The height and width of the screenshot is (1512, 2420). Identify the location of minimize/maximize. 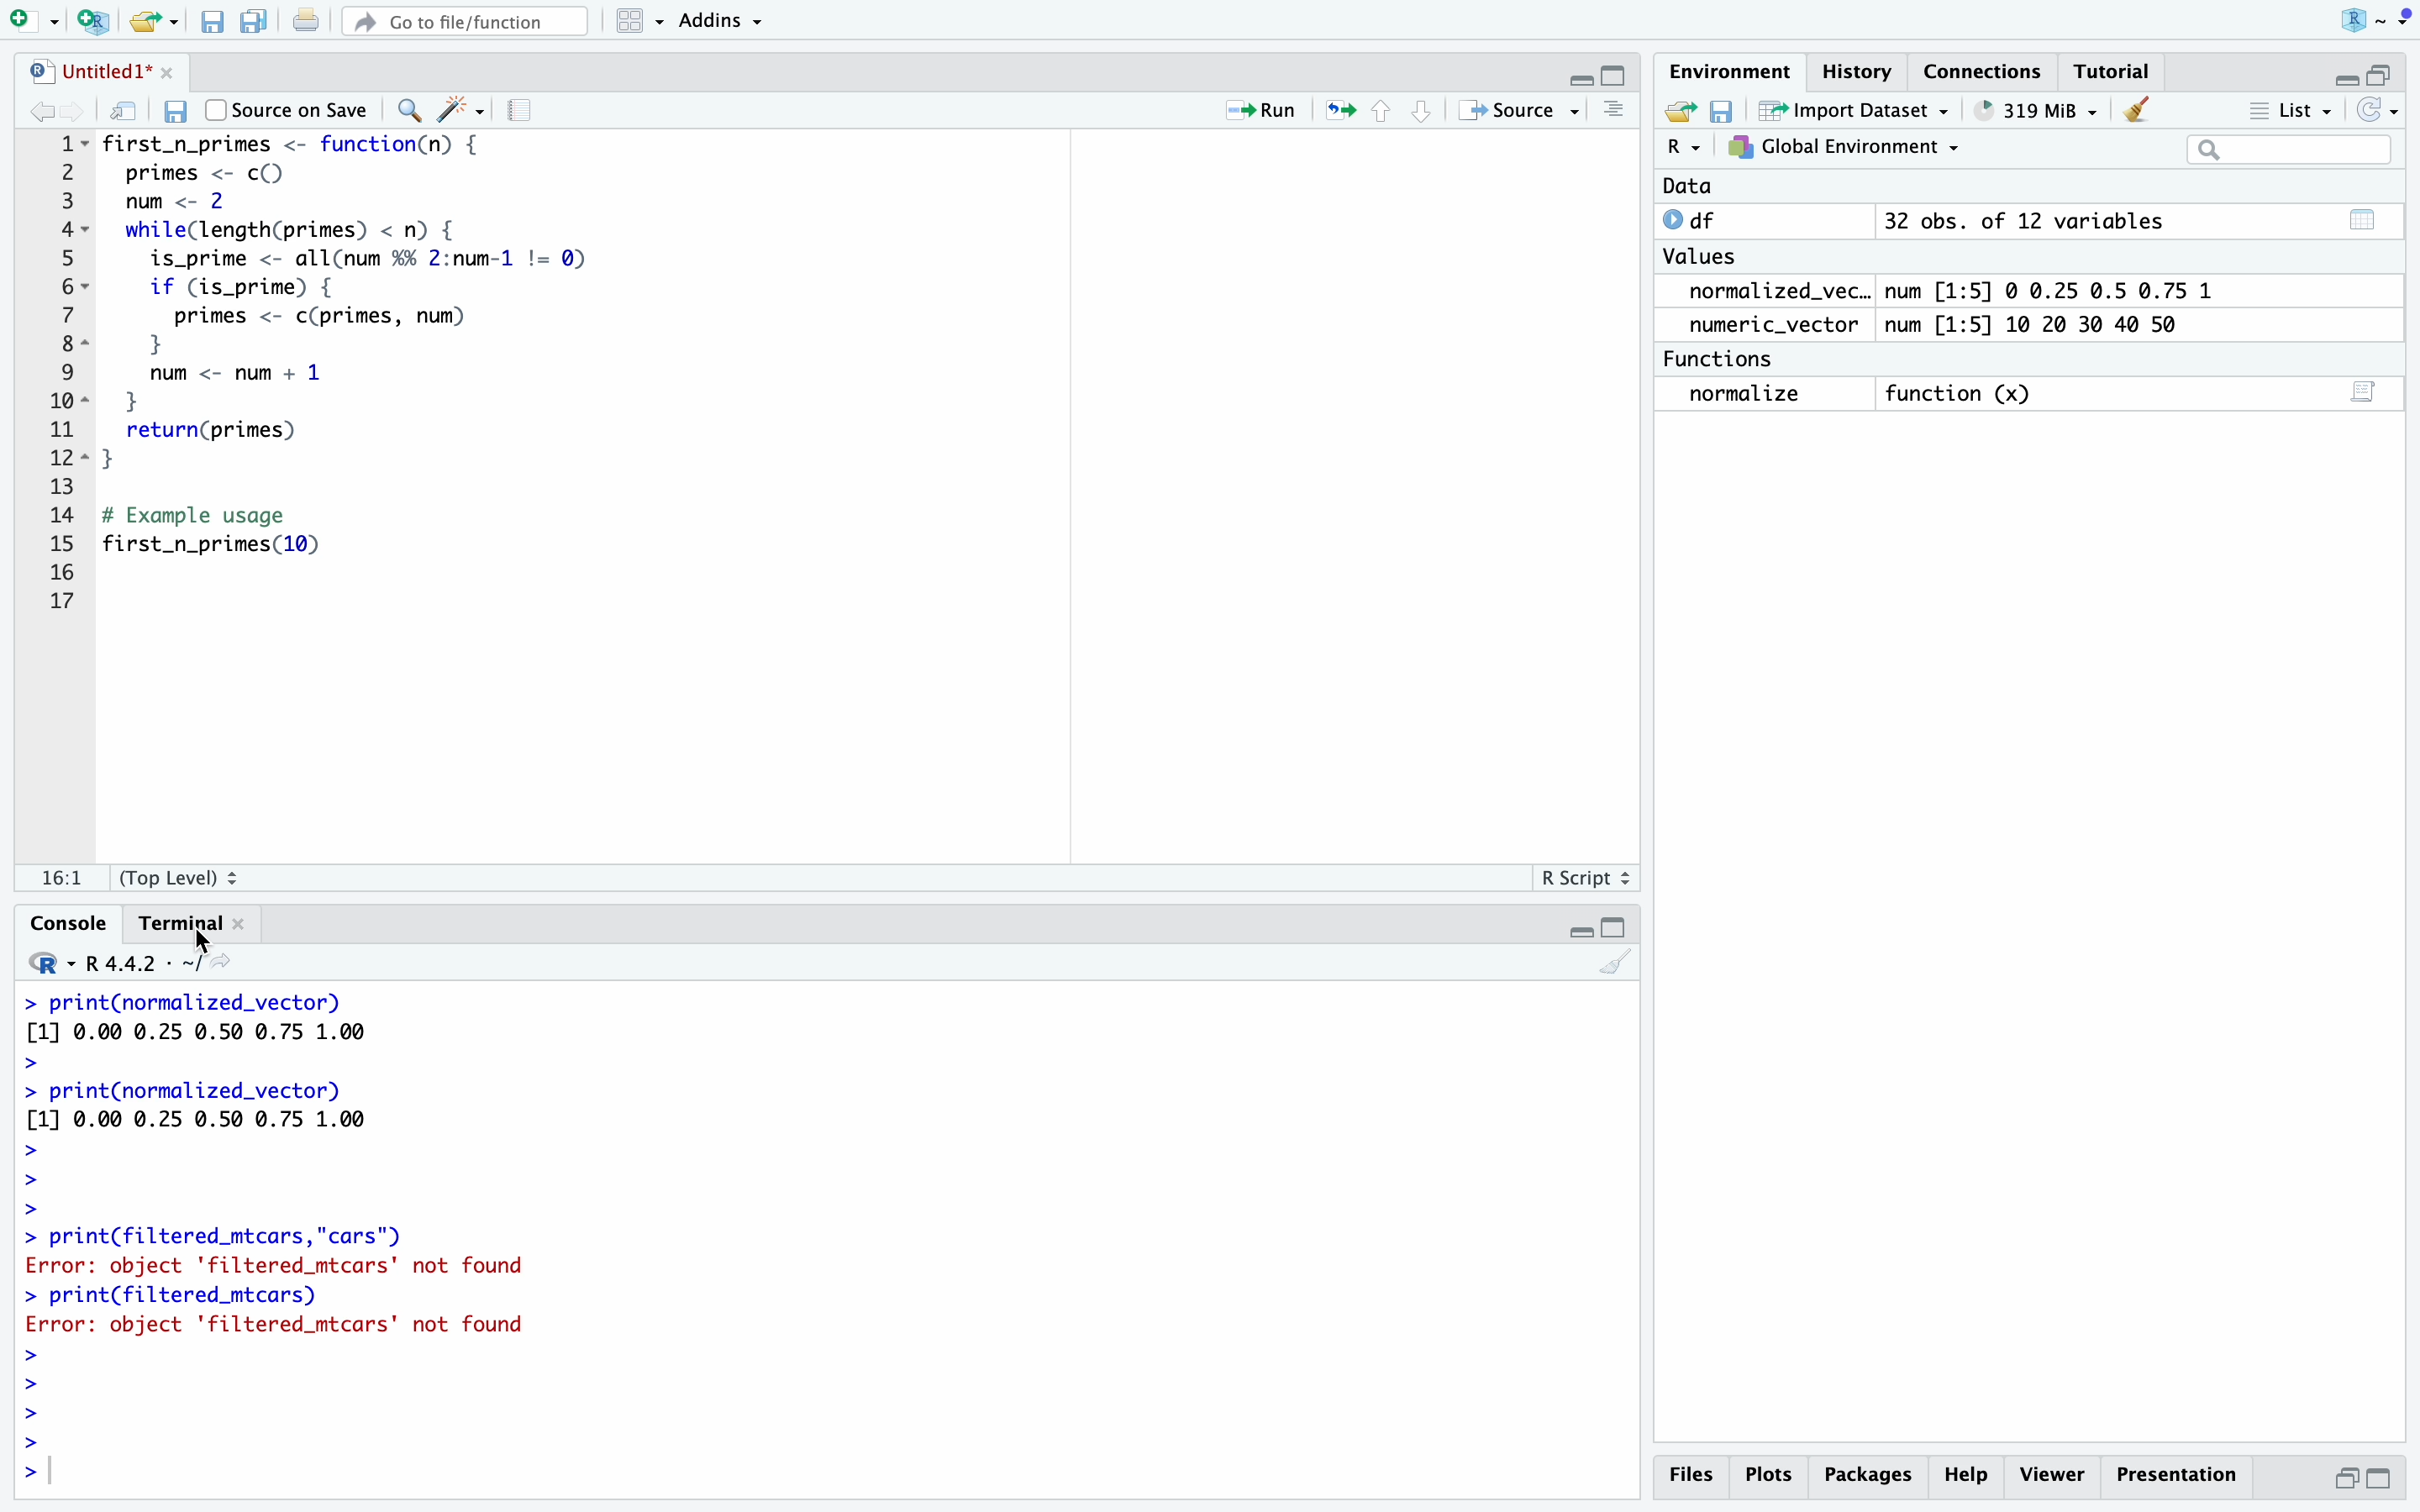
(2350, 71).